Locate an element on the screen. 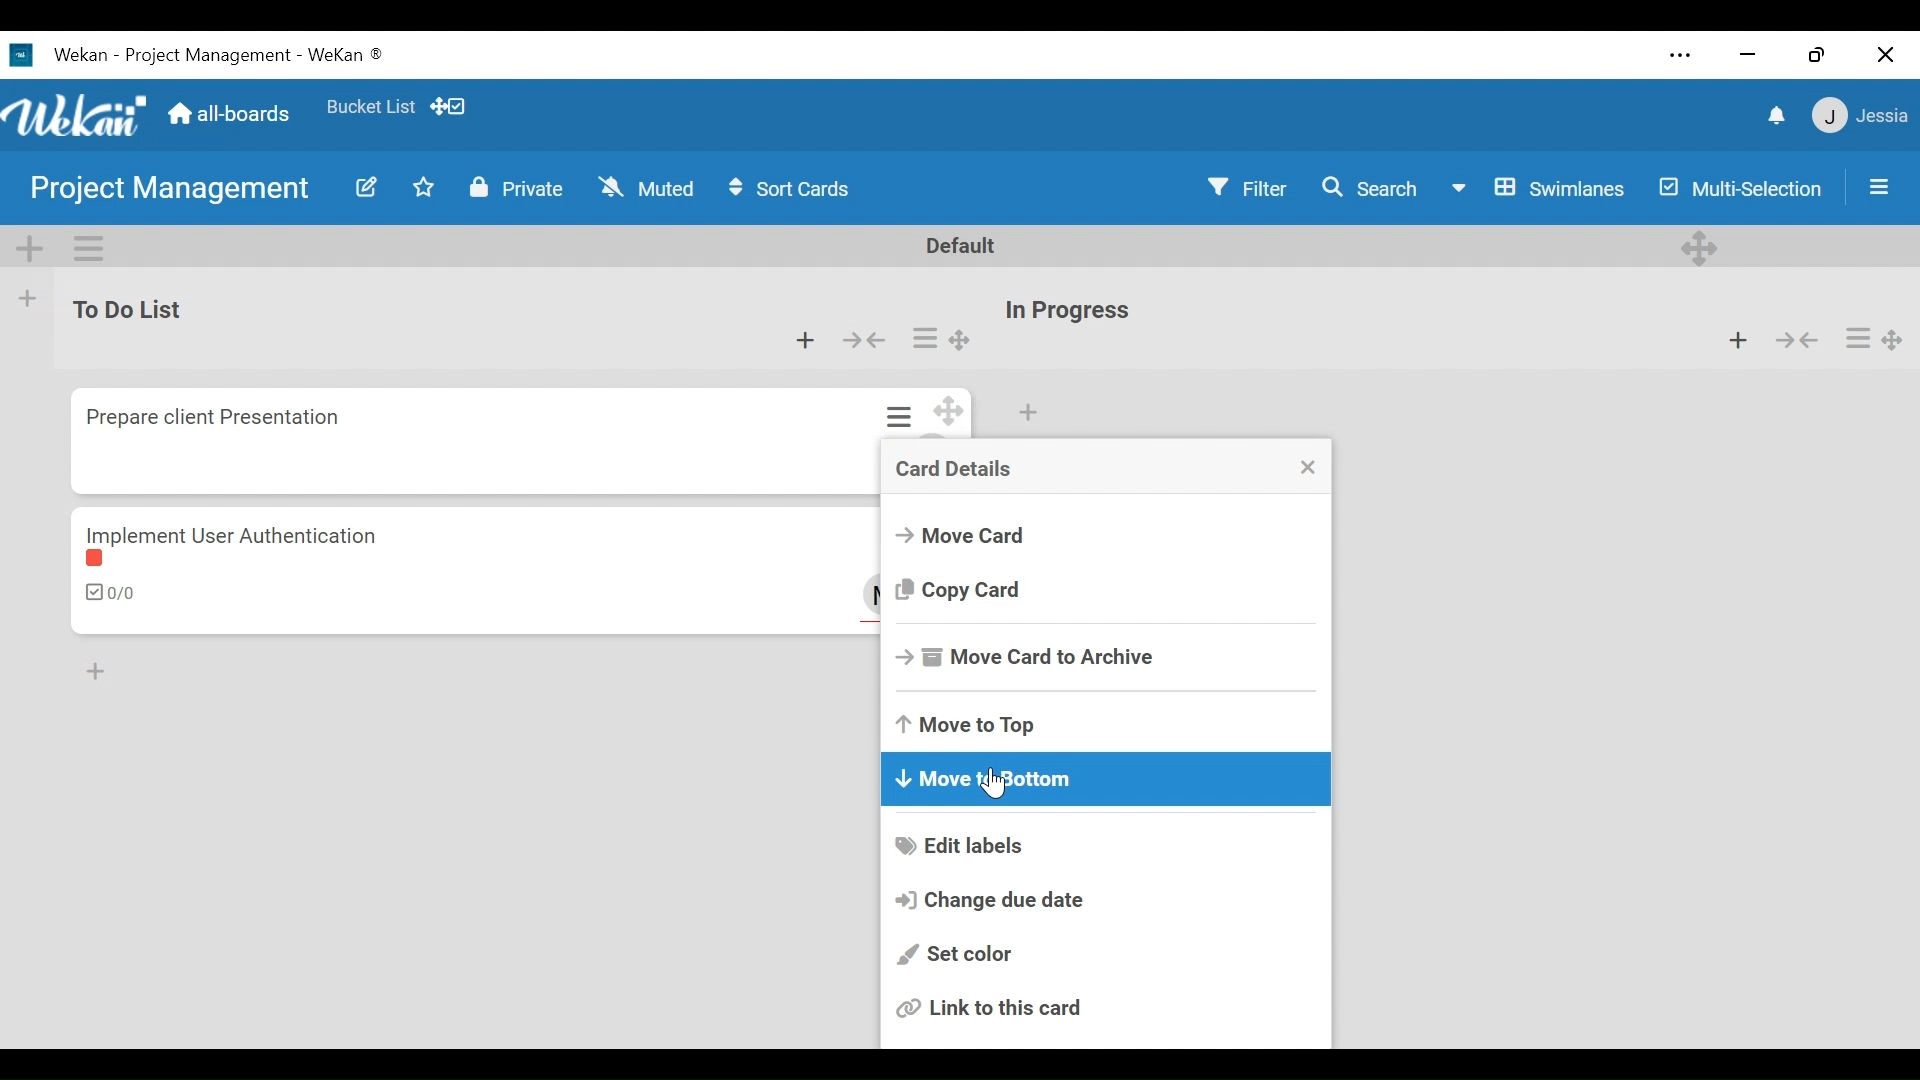 This screenshot has width=1920, height=1080. restore is located at coordinates (1815, 56).